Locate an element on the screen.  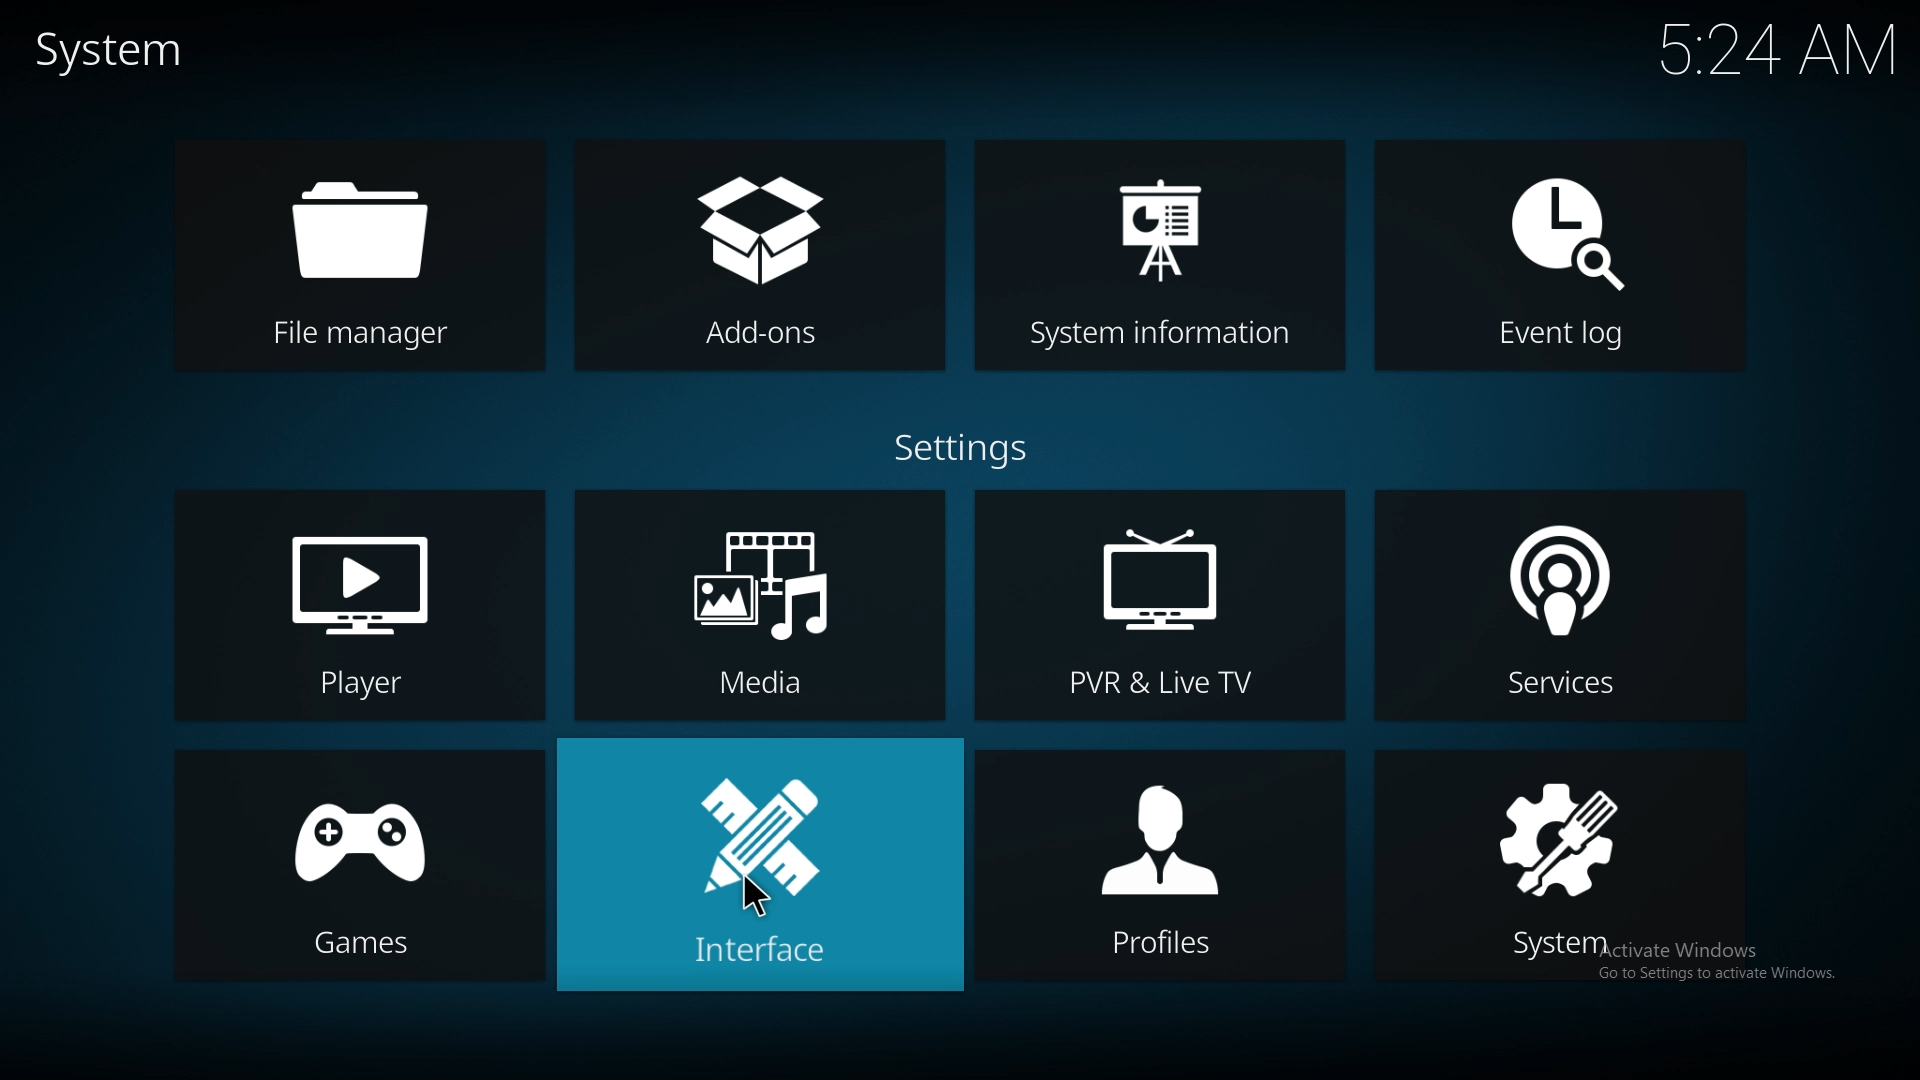
settings is located at coordinates (968, 445).